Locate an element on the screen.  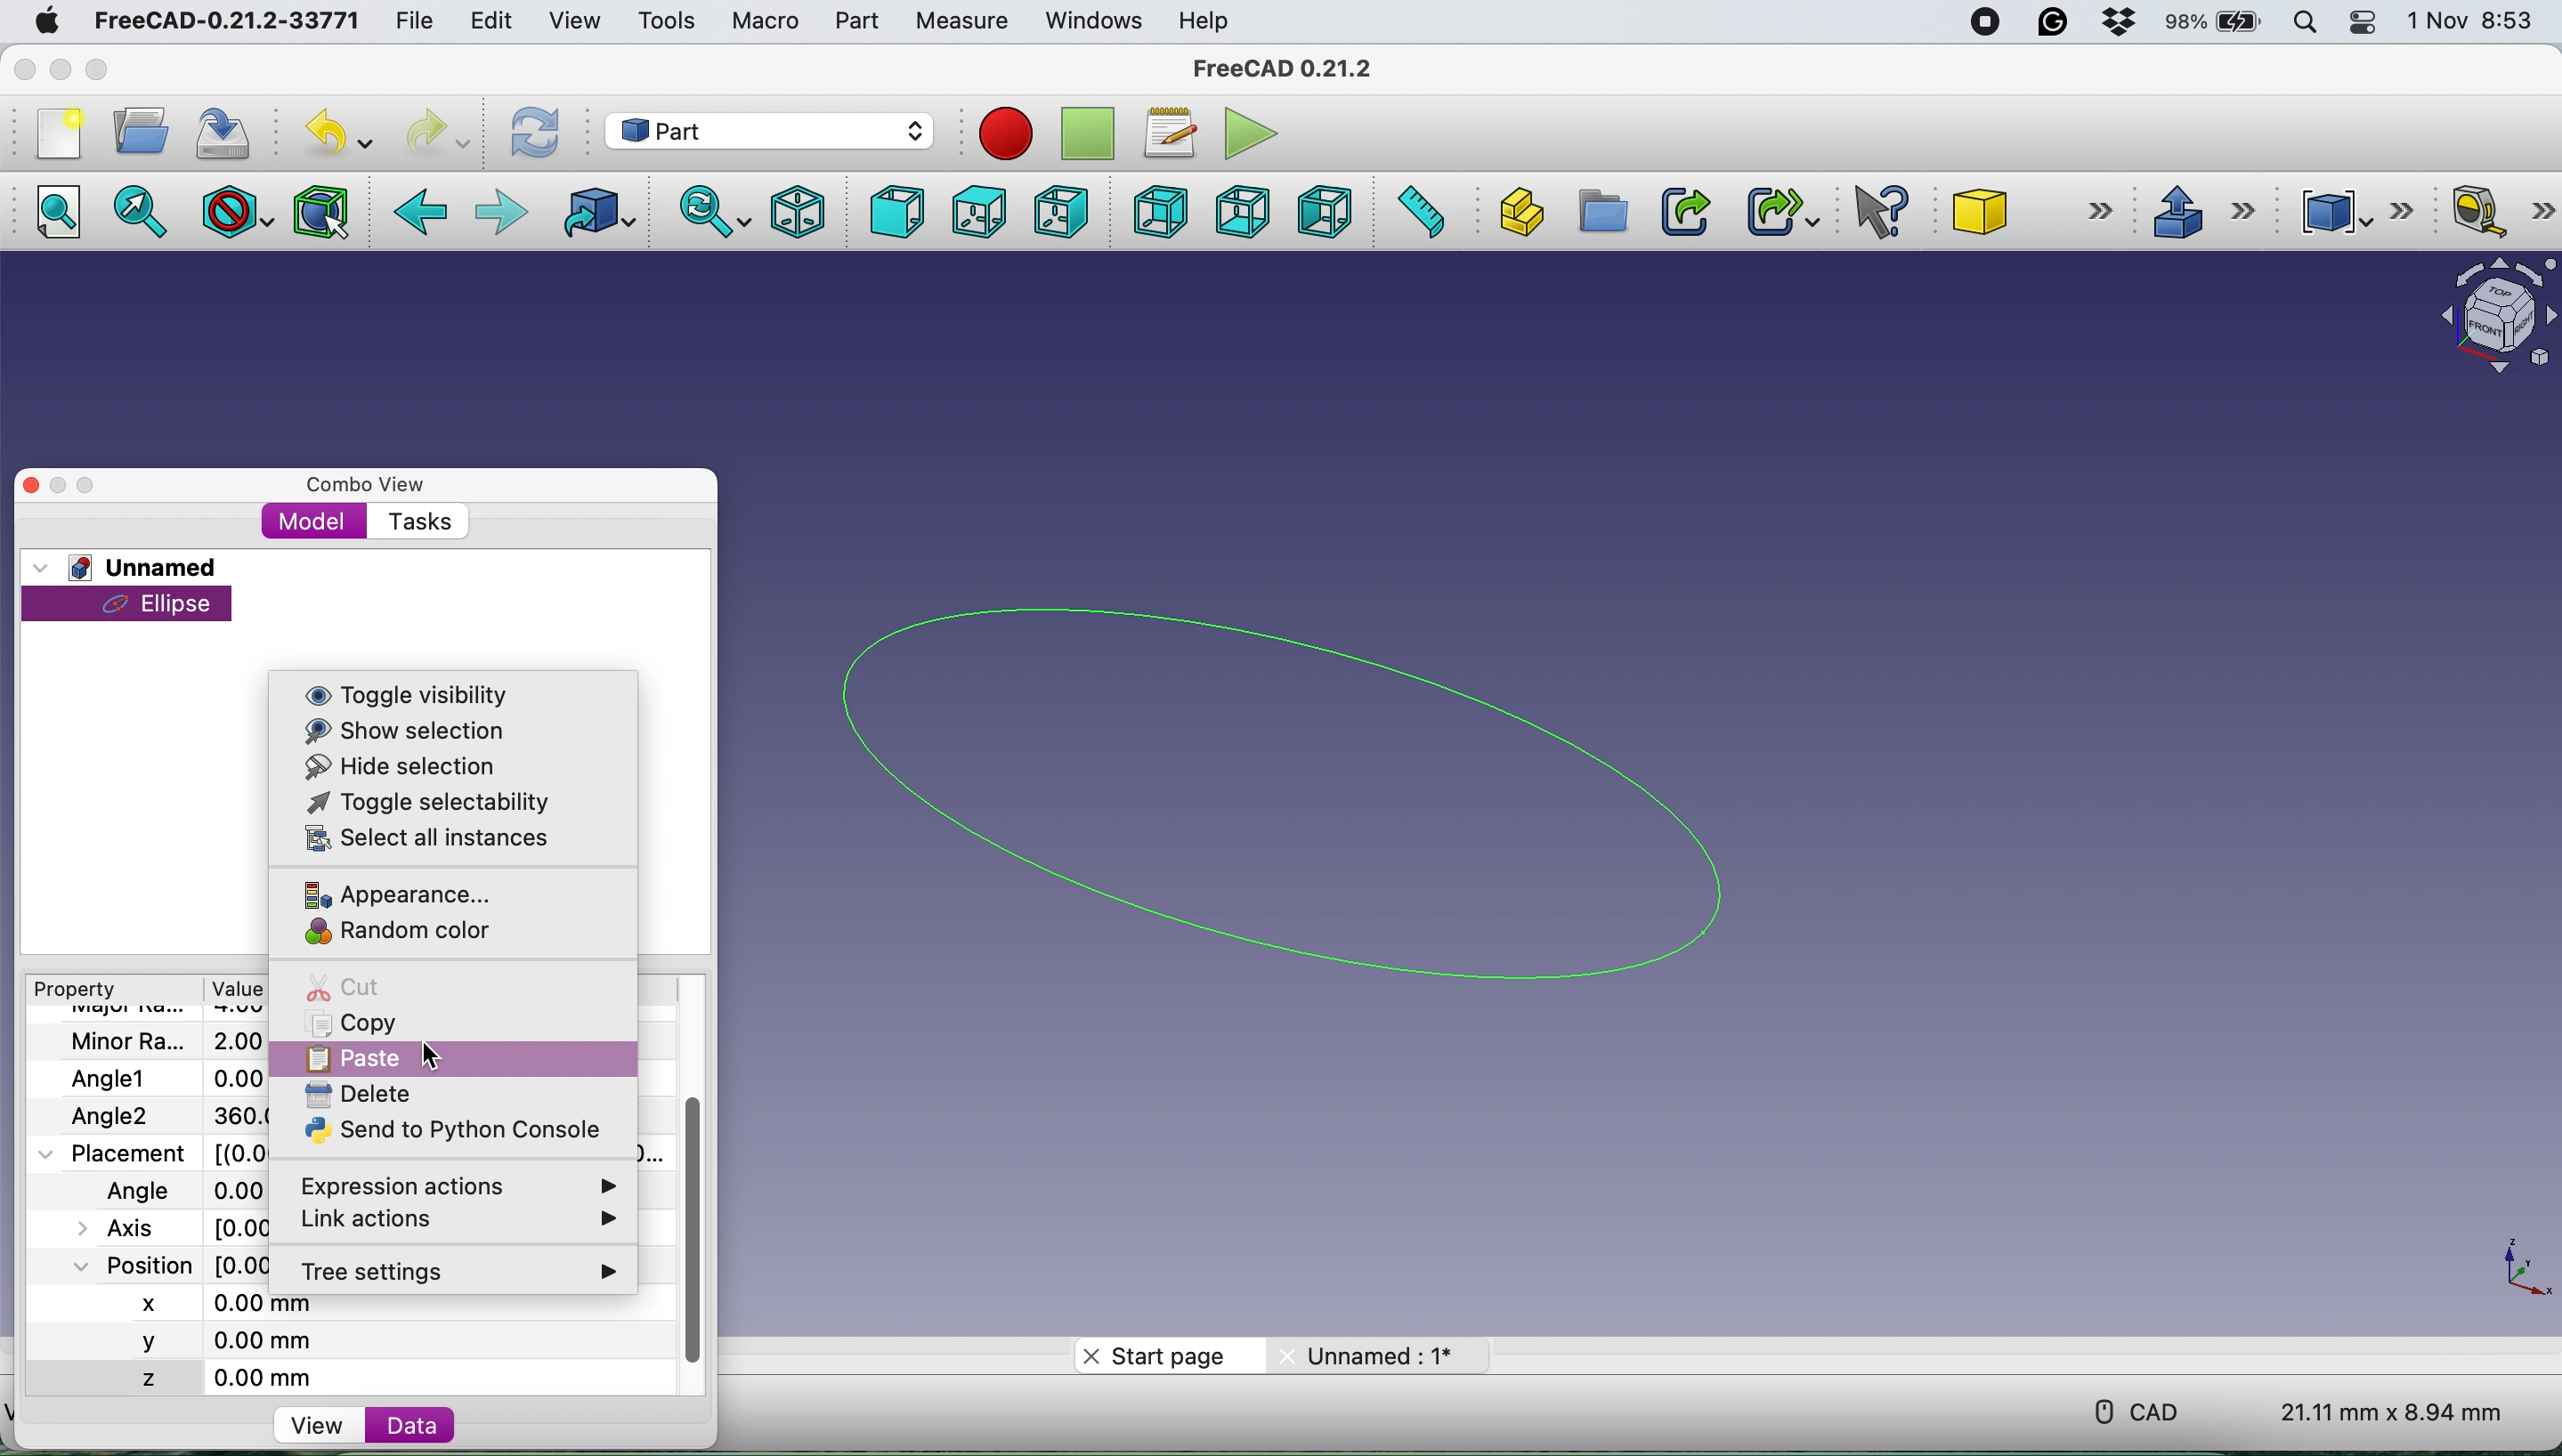
front is located at coordinates (900, 214).